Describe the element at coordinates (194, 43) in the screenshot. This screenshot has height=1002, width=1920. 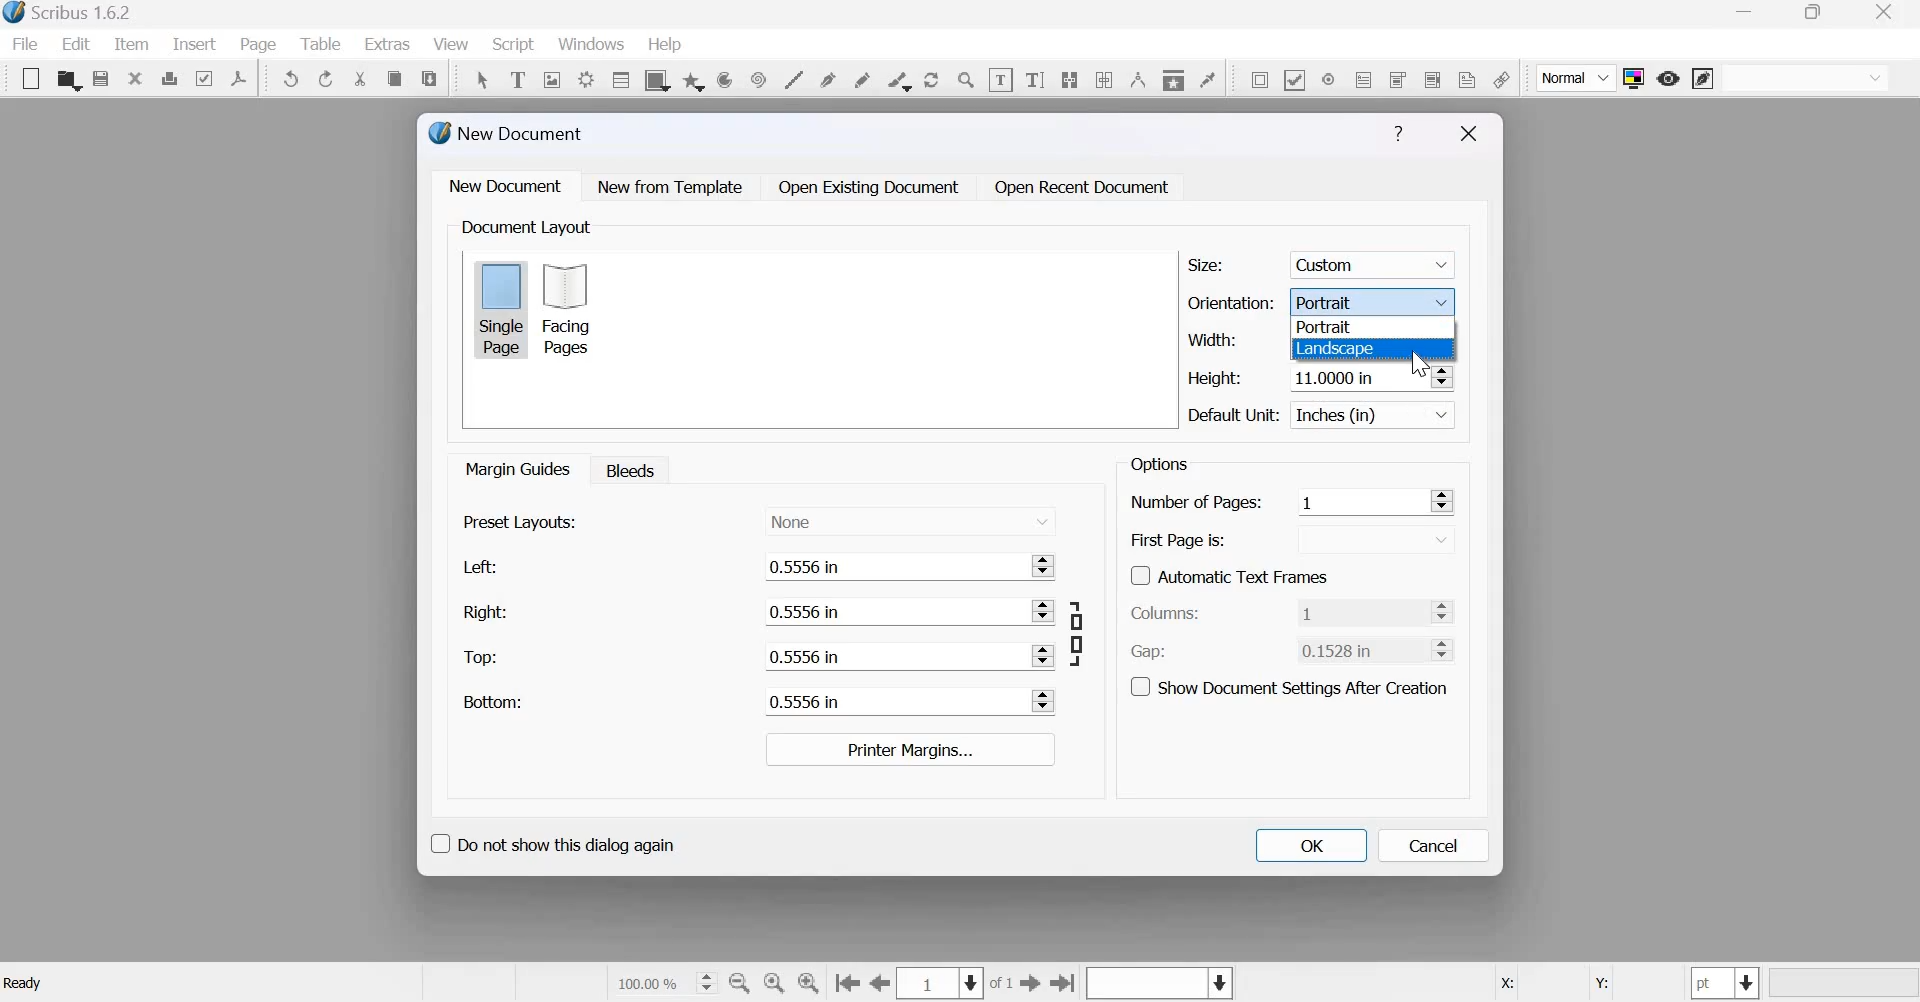
I see `insert` at that location.